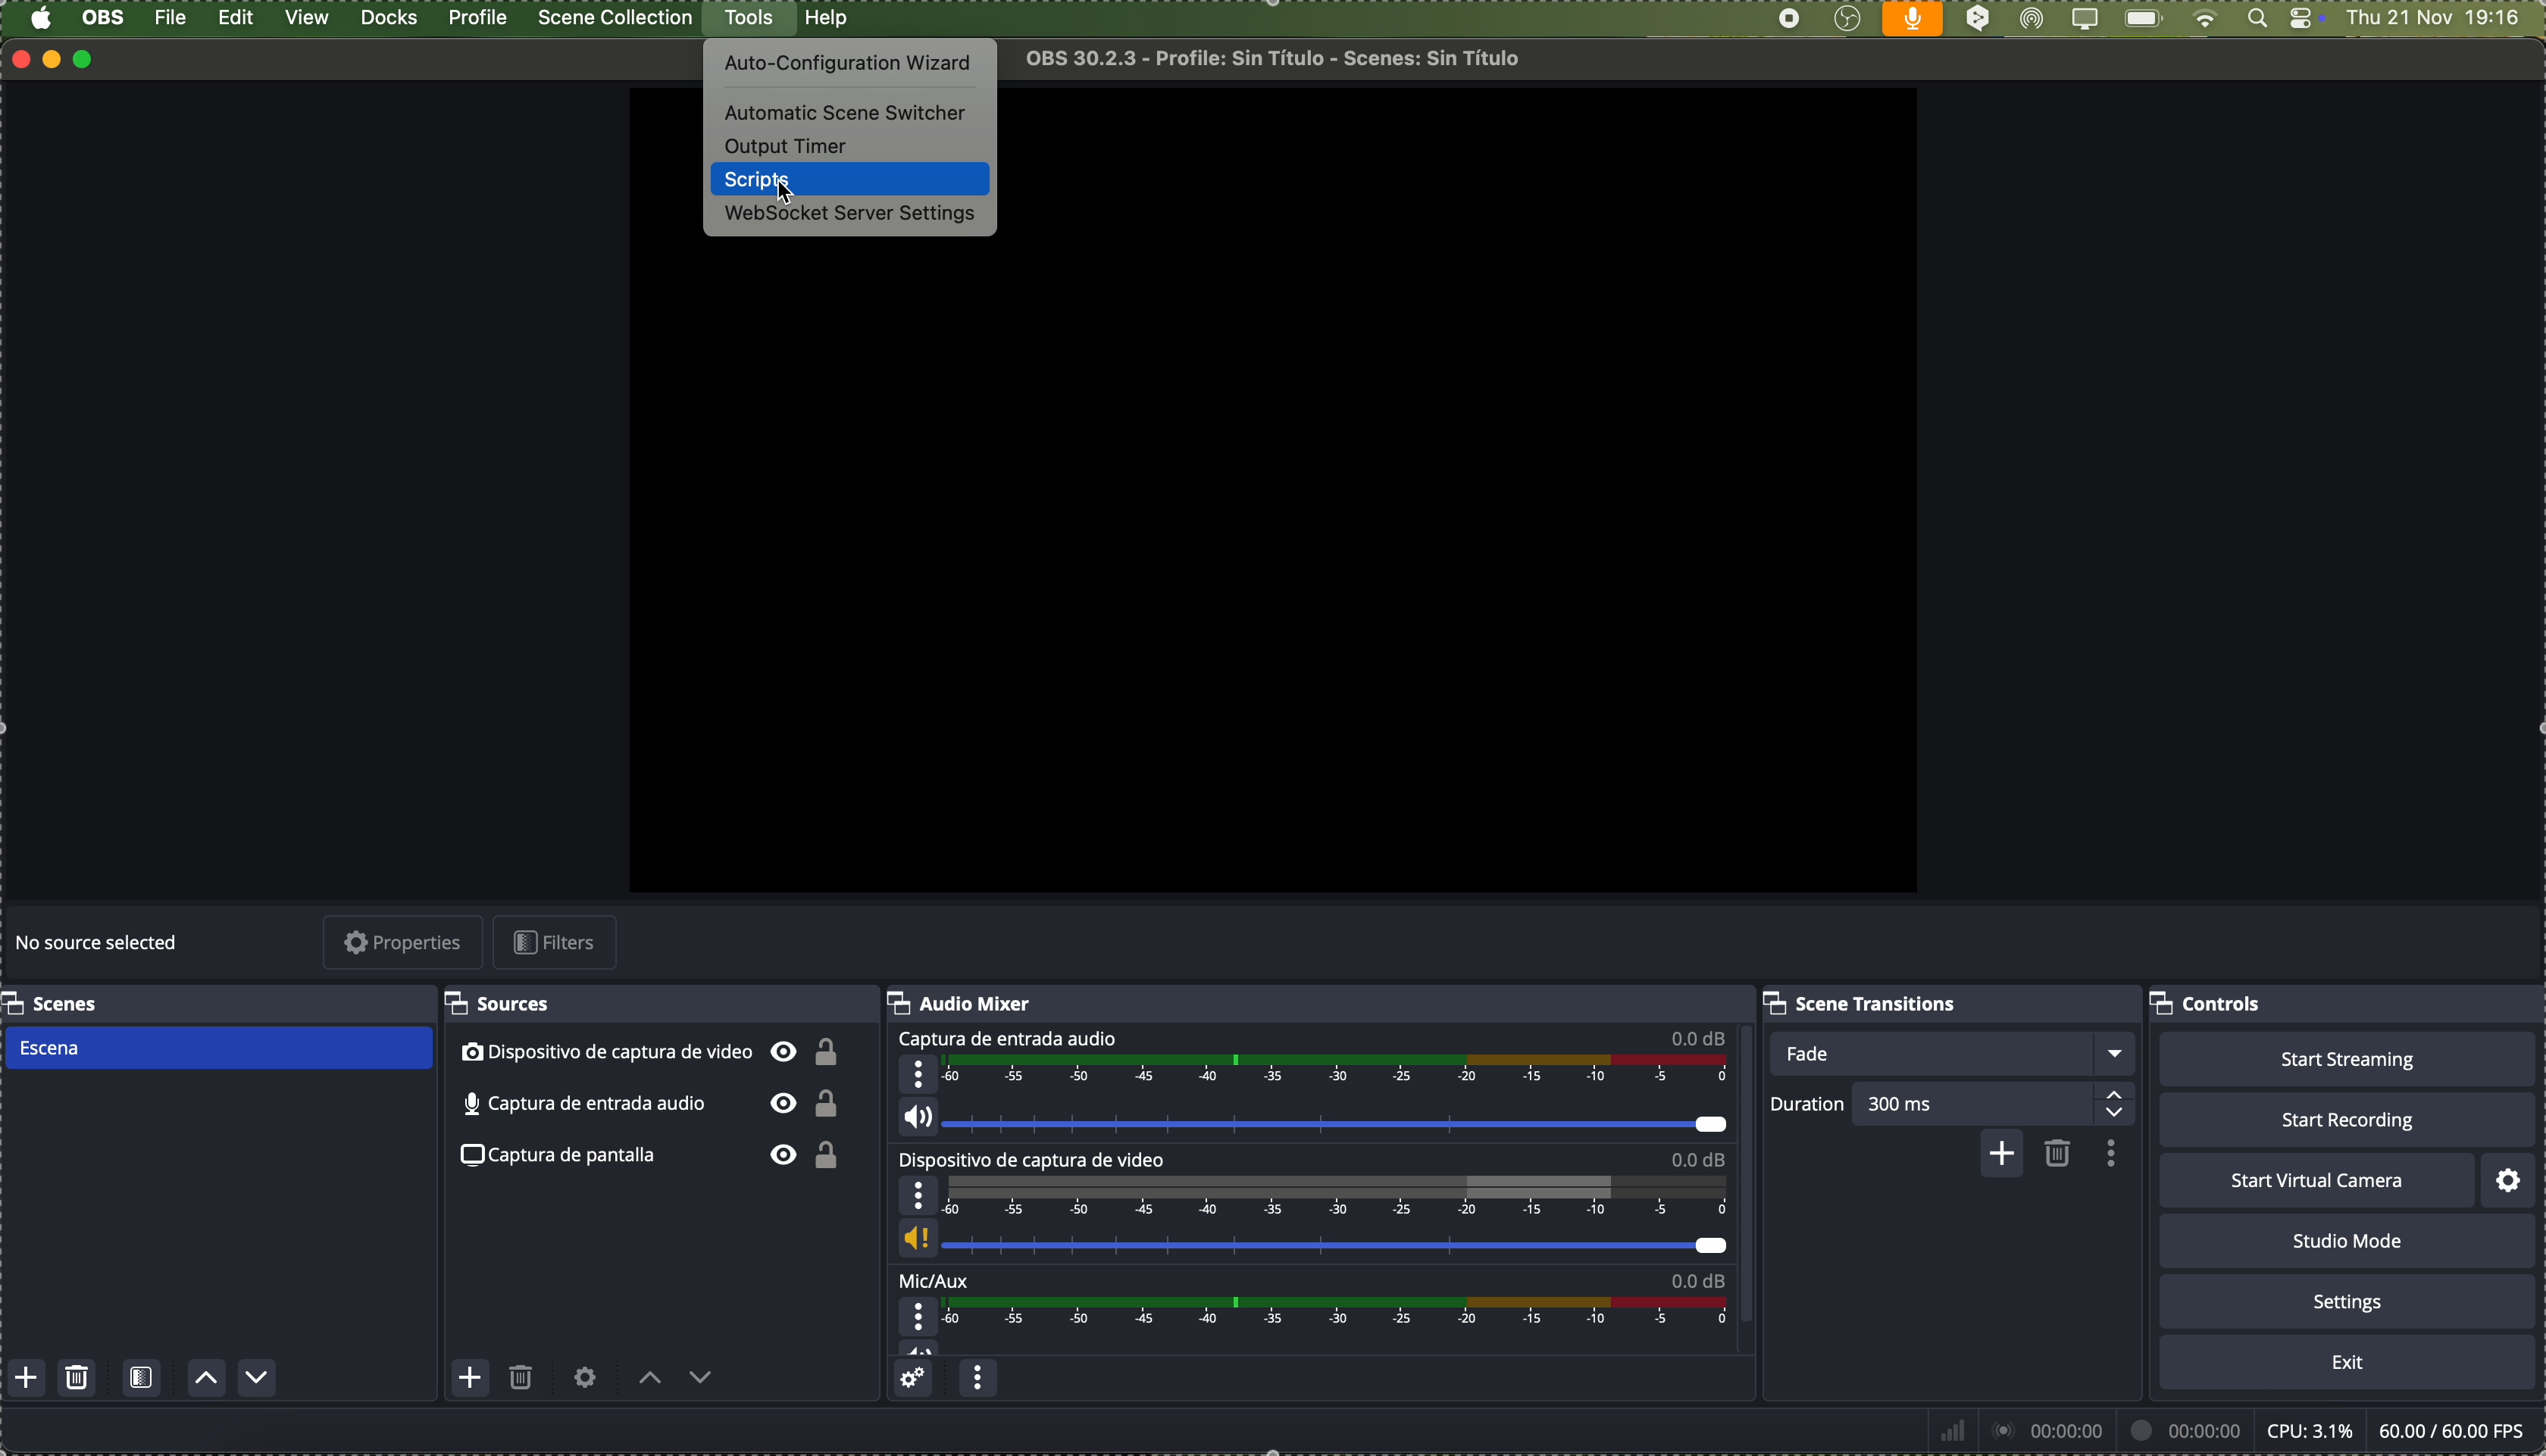 The image size is (2546, 1456). I want to click on auto-configuration wizard, so click(848, 66).